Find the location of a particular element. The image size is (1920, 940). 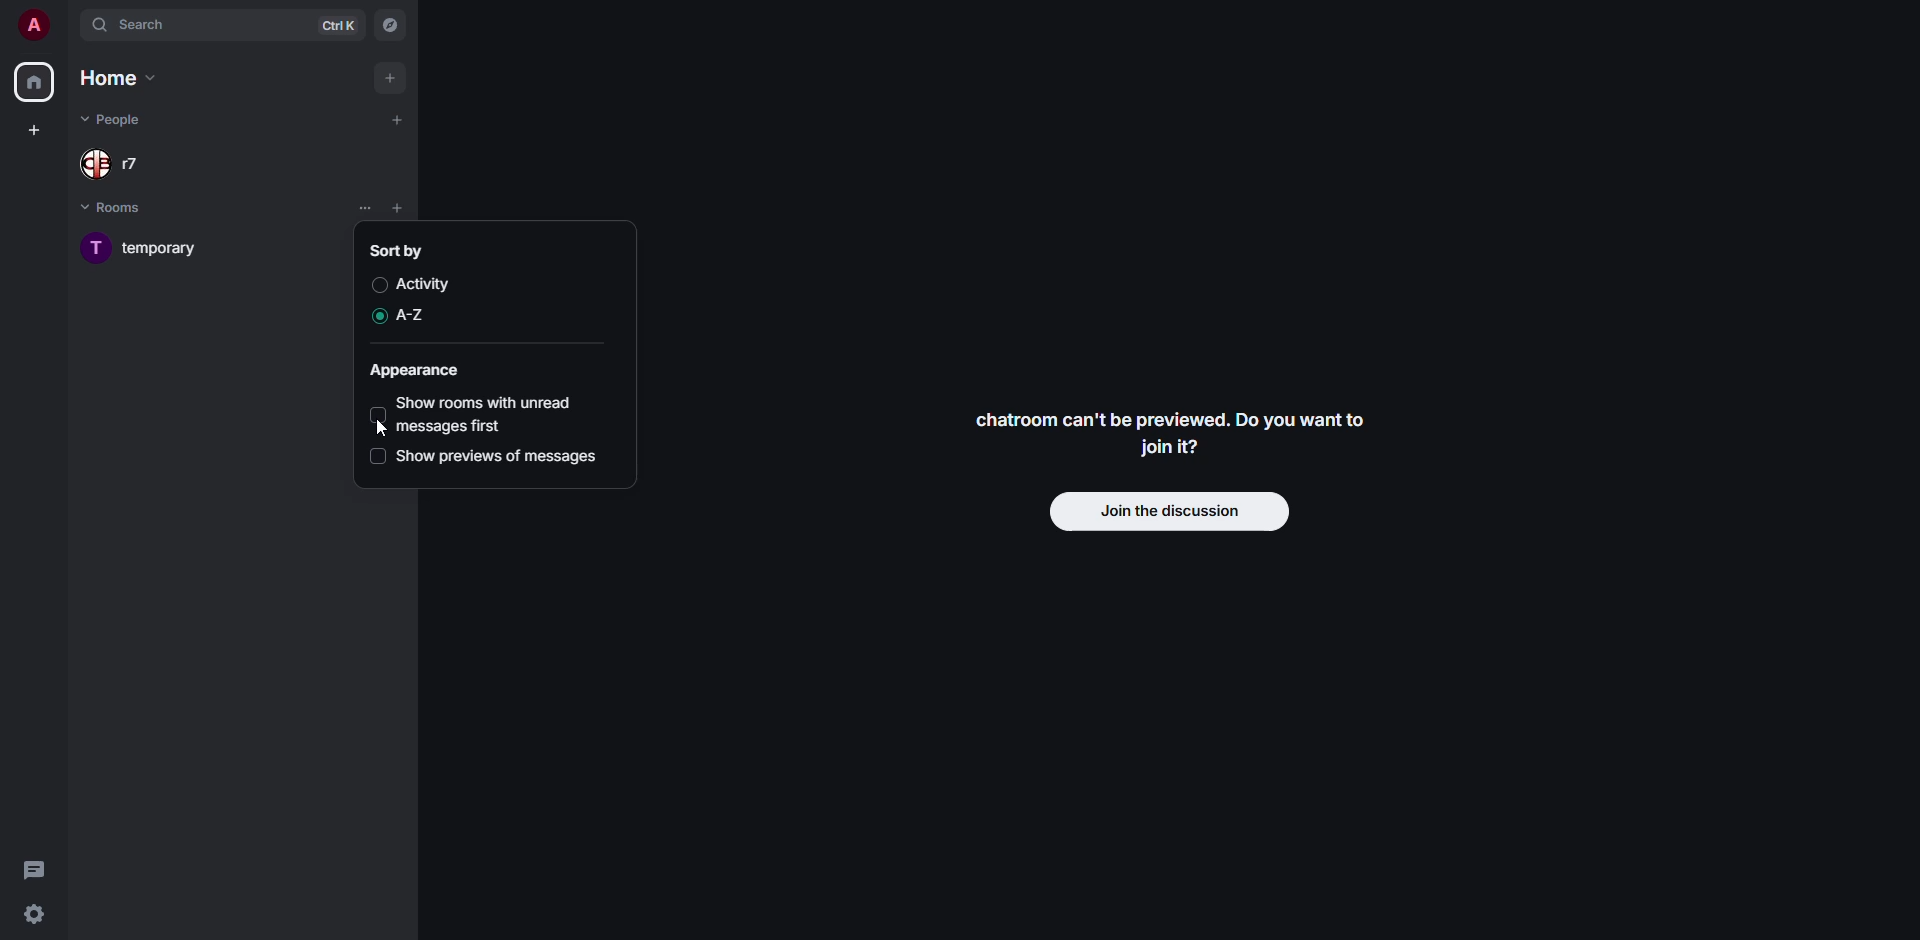

cursor is located at coordinates (384, 428).